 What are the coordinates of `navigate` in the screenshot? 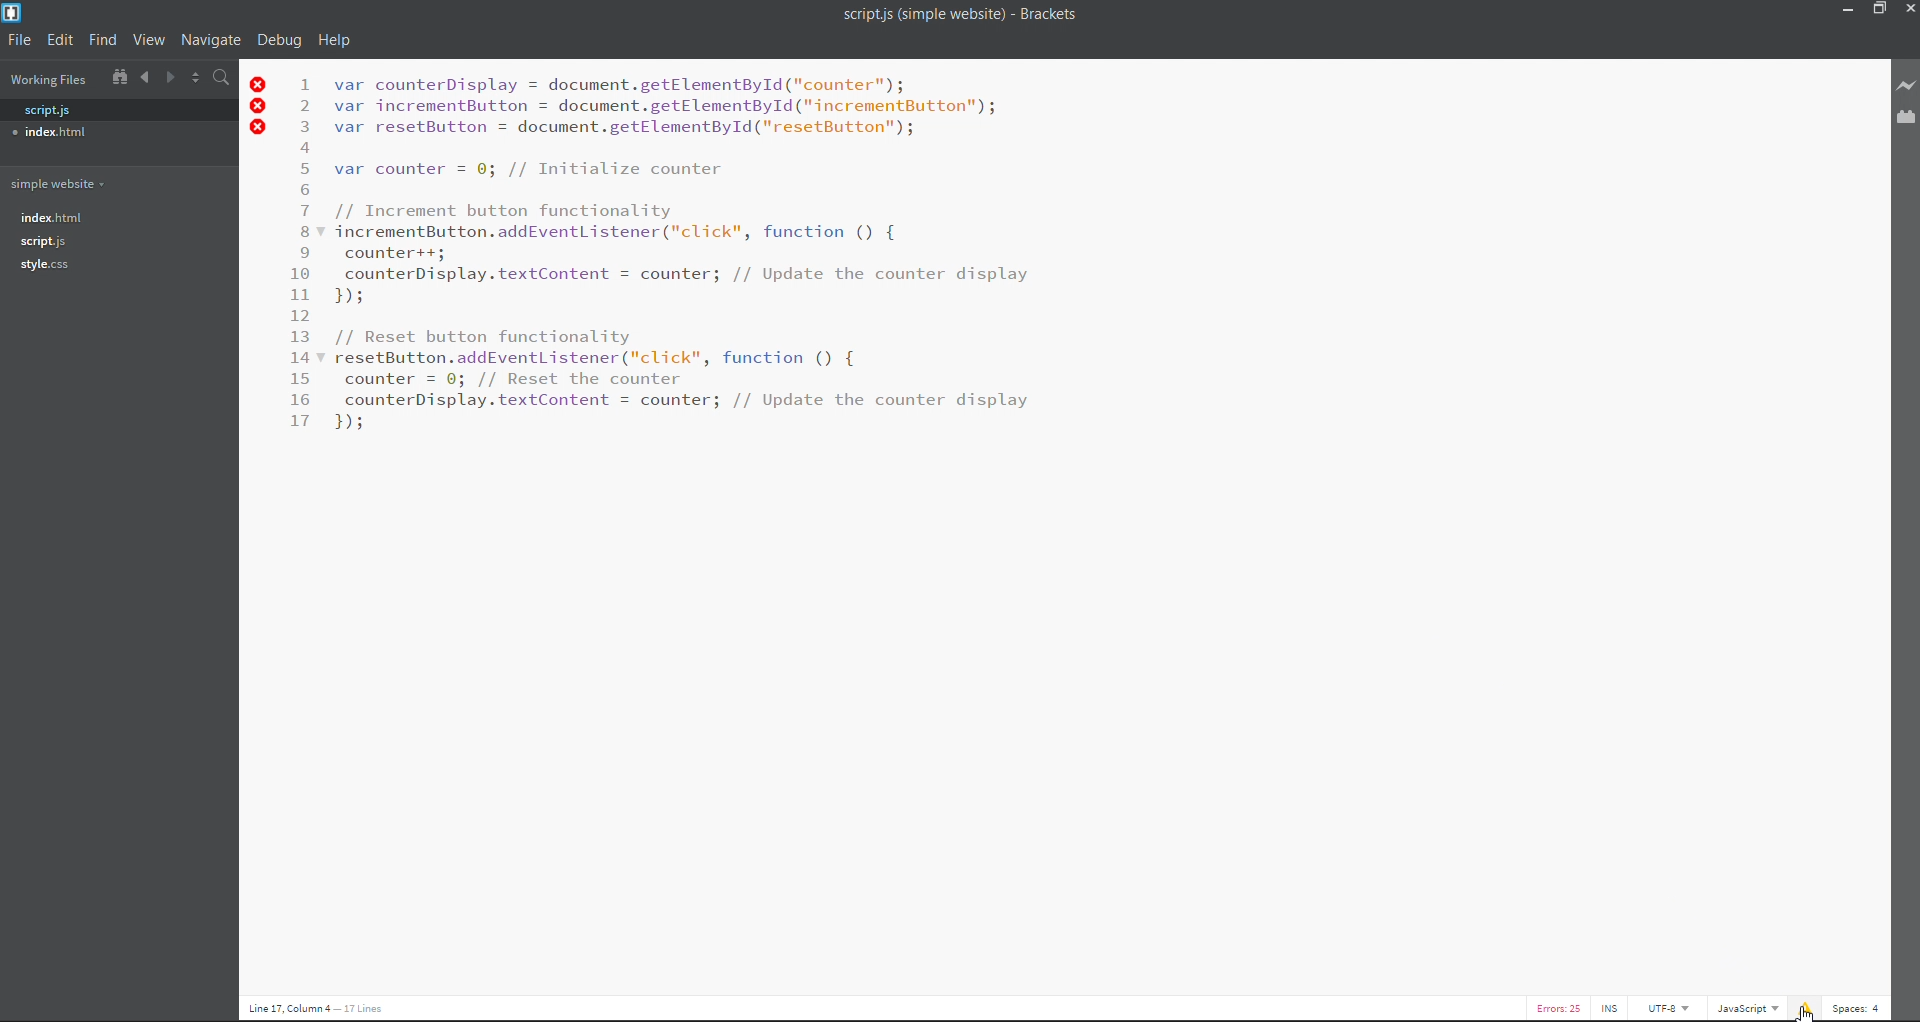 It's located at (215, 40).